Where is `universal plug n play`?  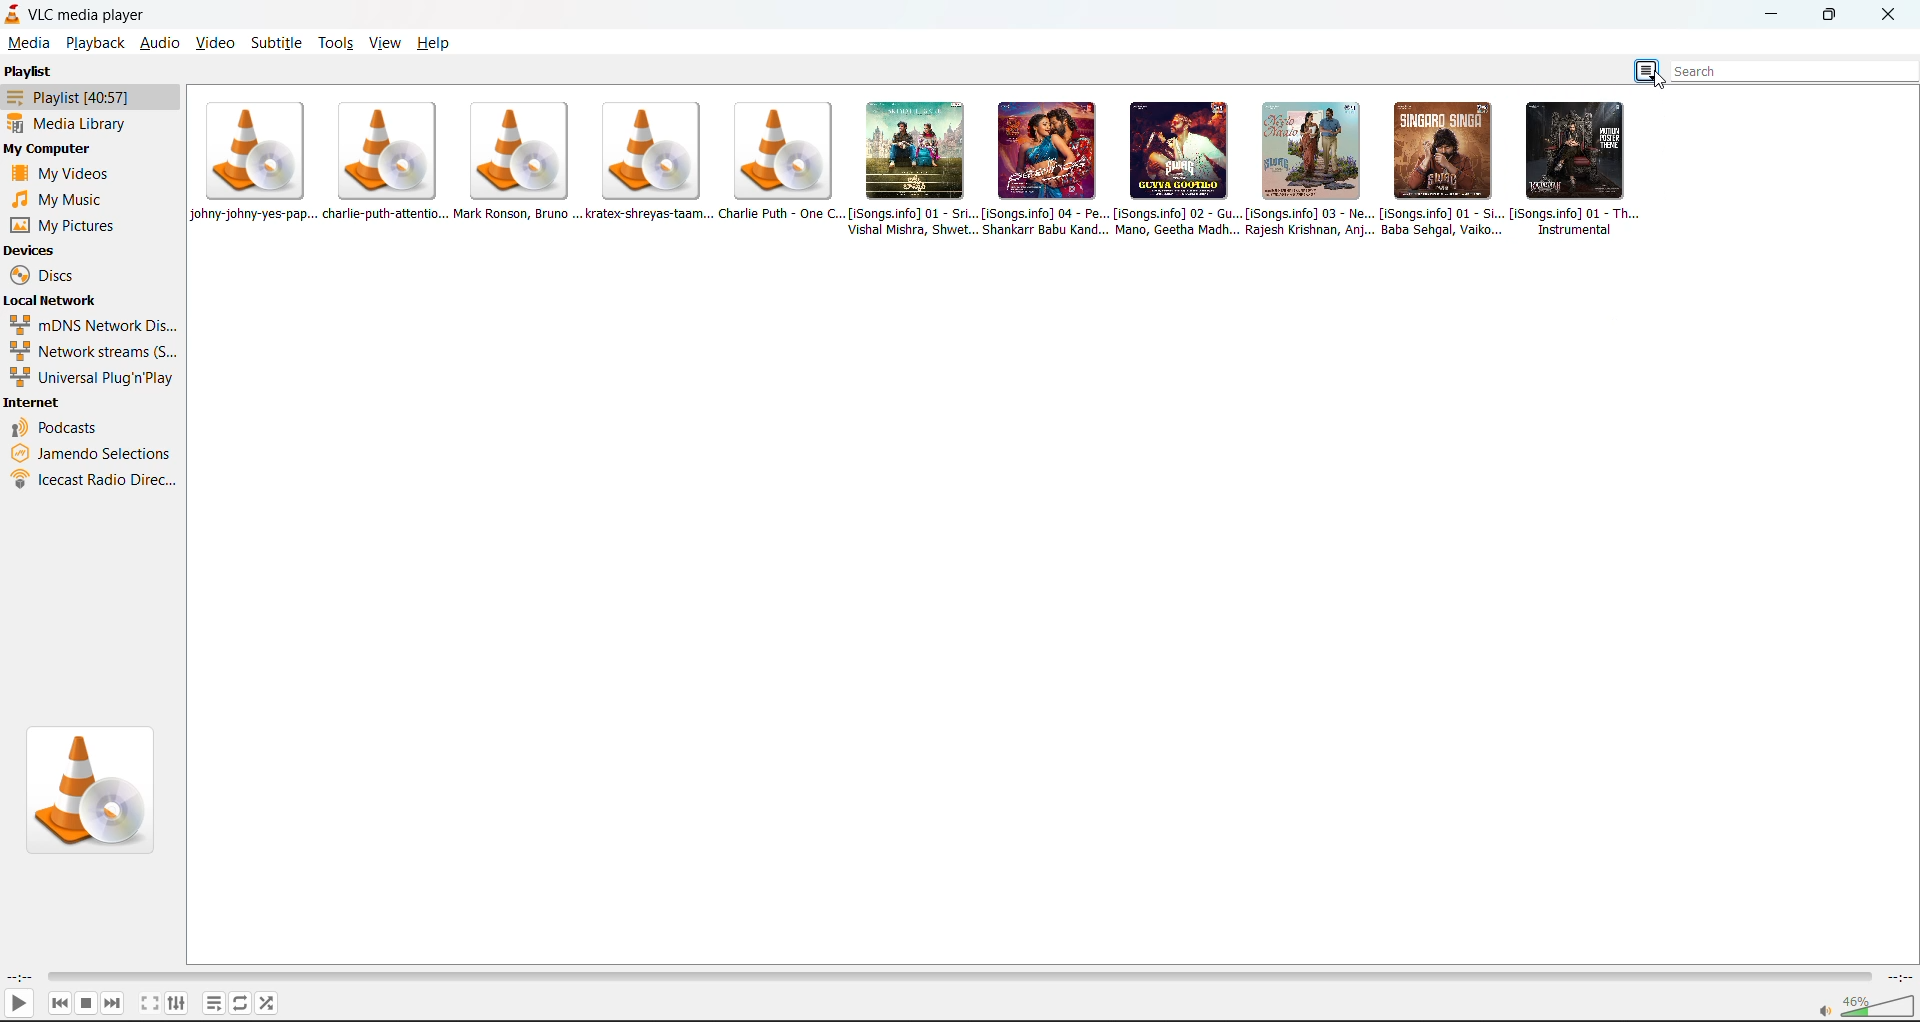
universal plug n play is located at coordinates (91, 379).